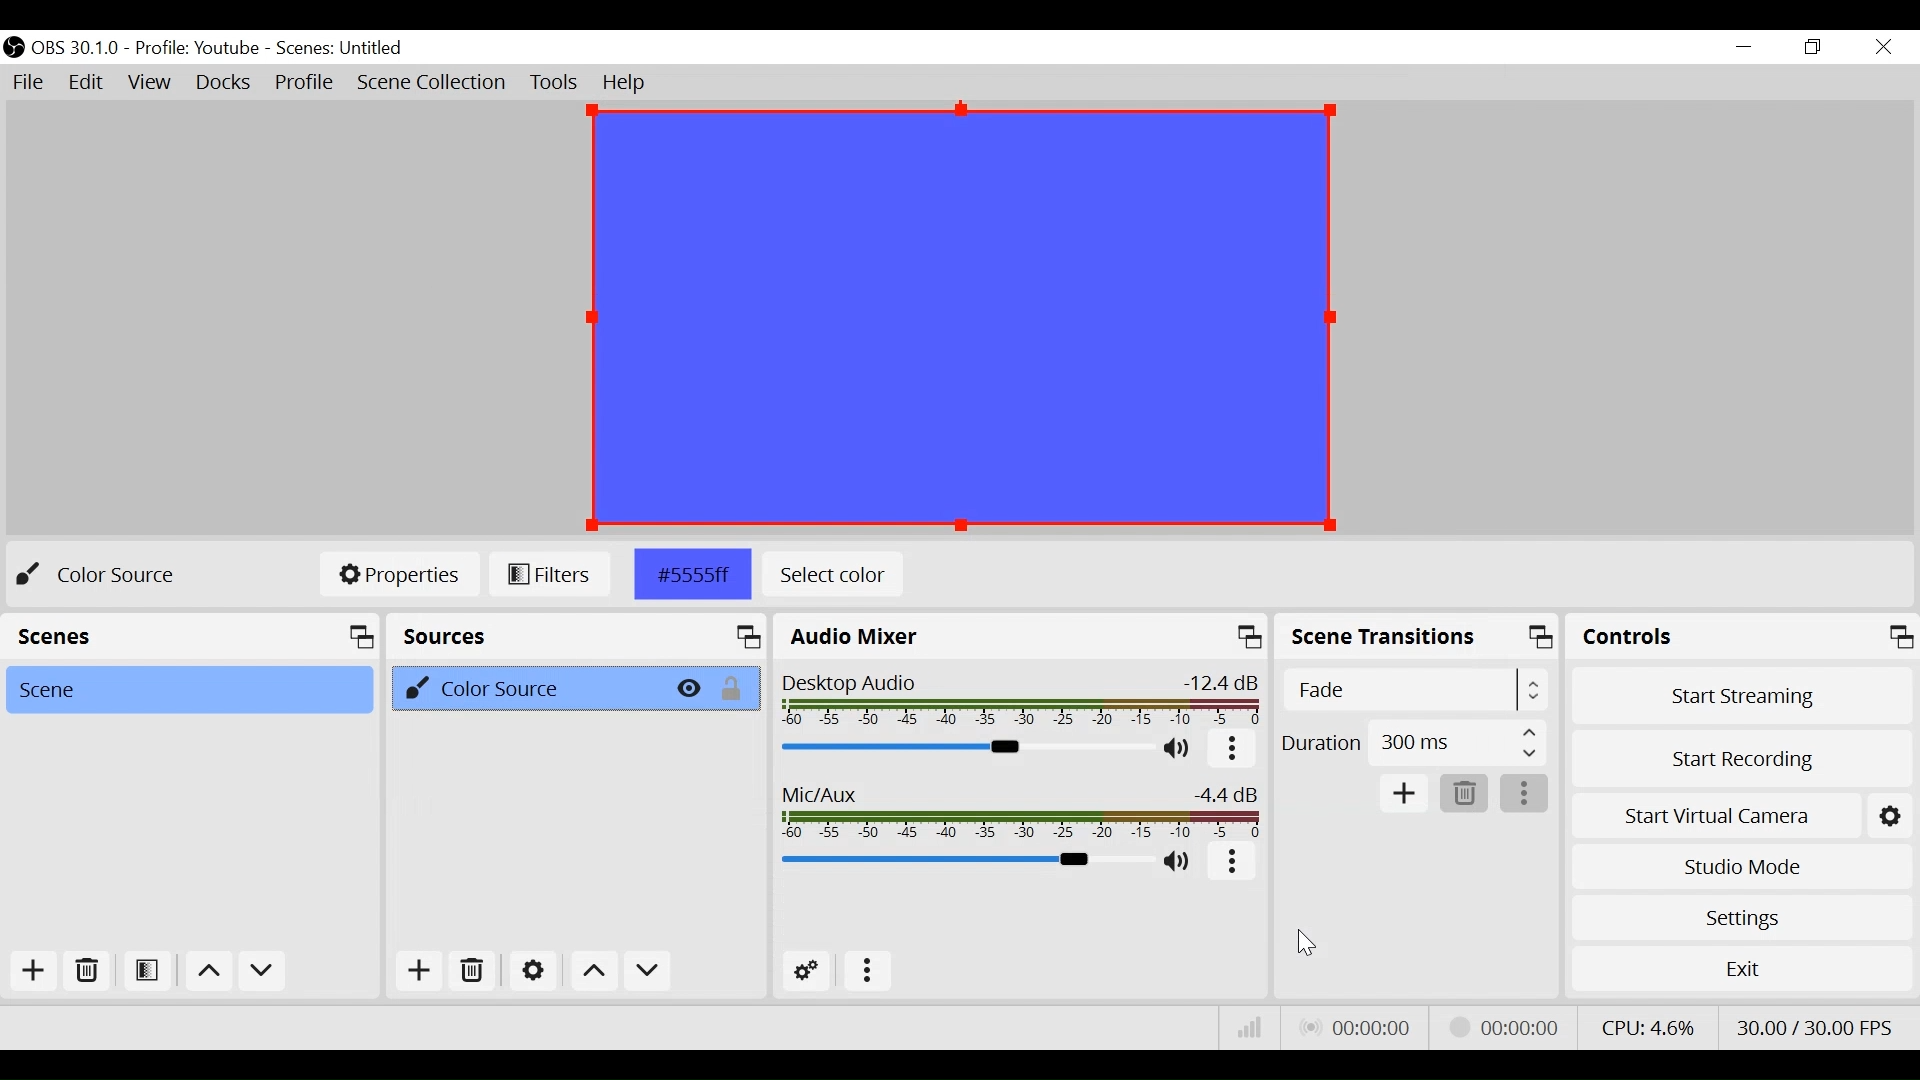 The image size is (1920, 1080). Describe the element at coordinates (419, 971) in the screenshot. I see `Add` at that location.